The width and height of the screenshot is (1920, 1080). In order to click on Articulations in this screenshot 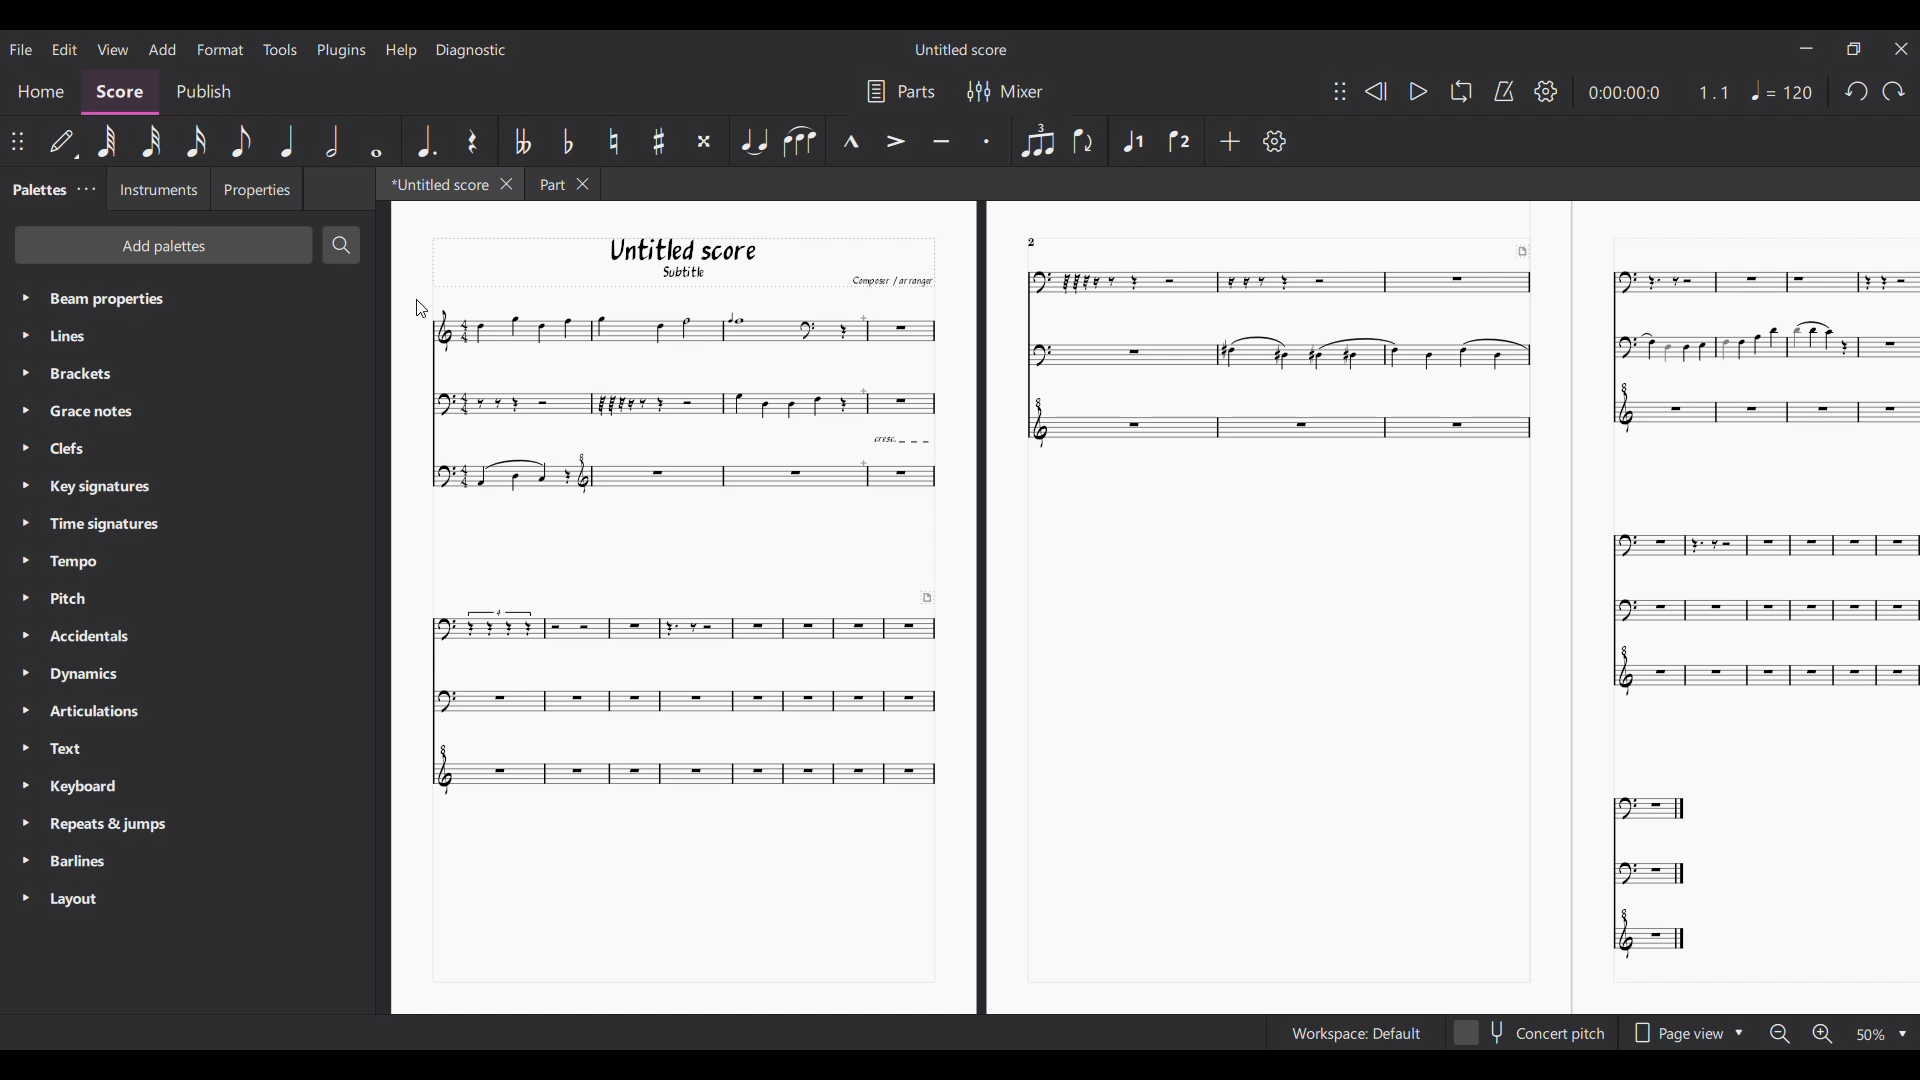, I will do `click(100, 710)`.